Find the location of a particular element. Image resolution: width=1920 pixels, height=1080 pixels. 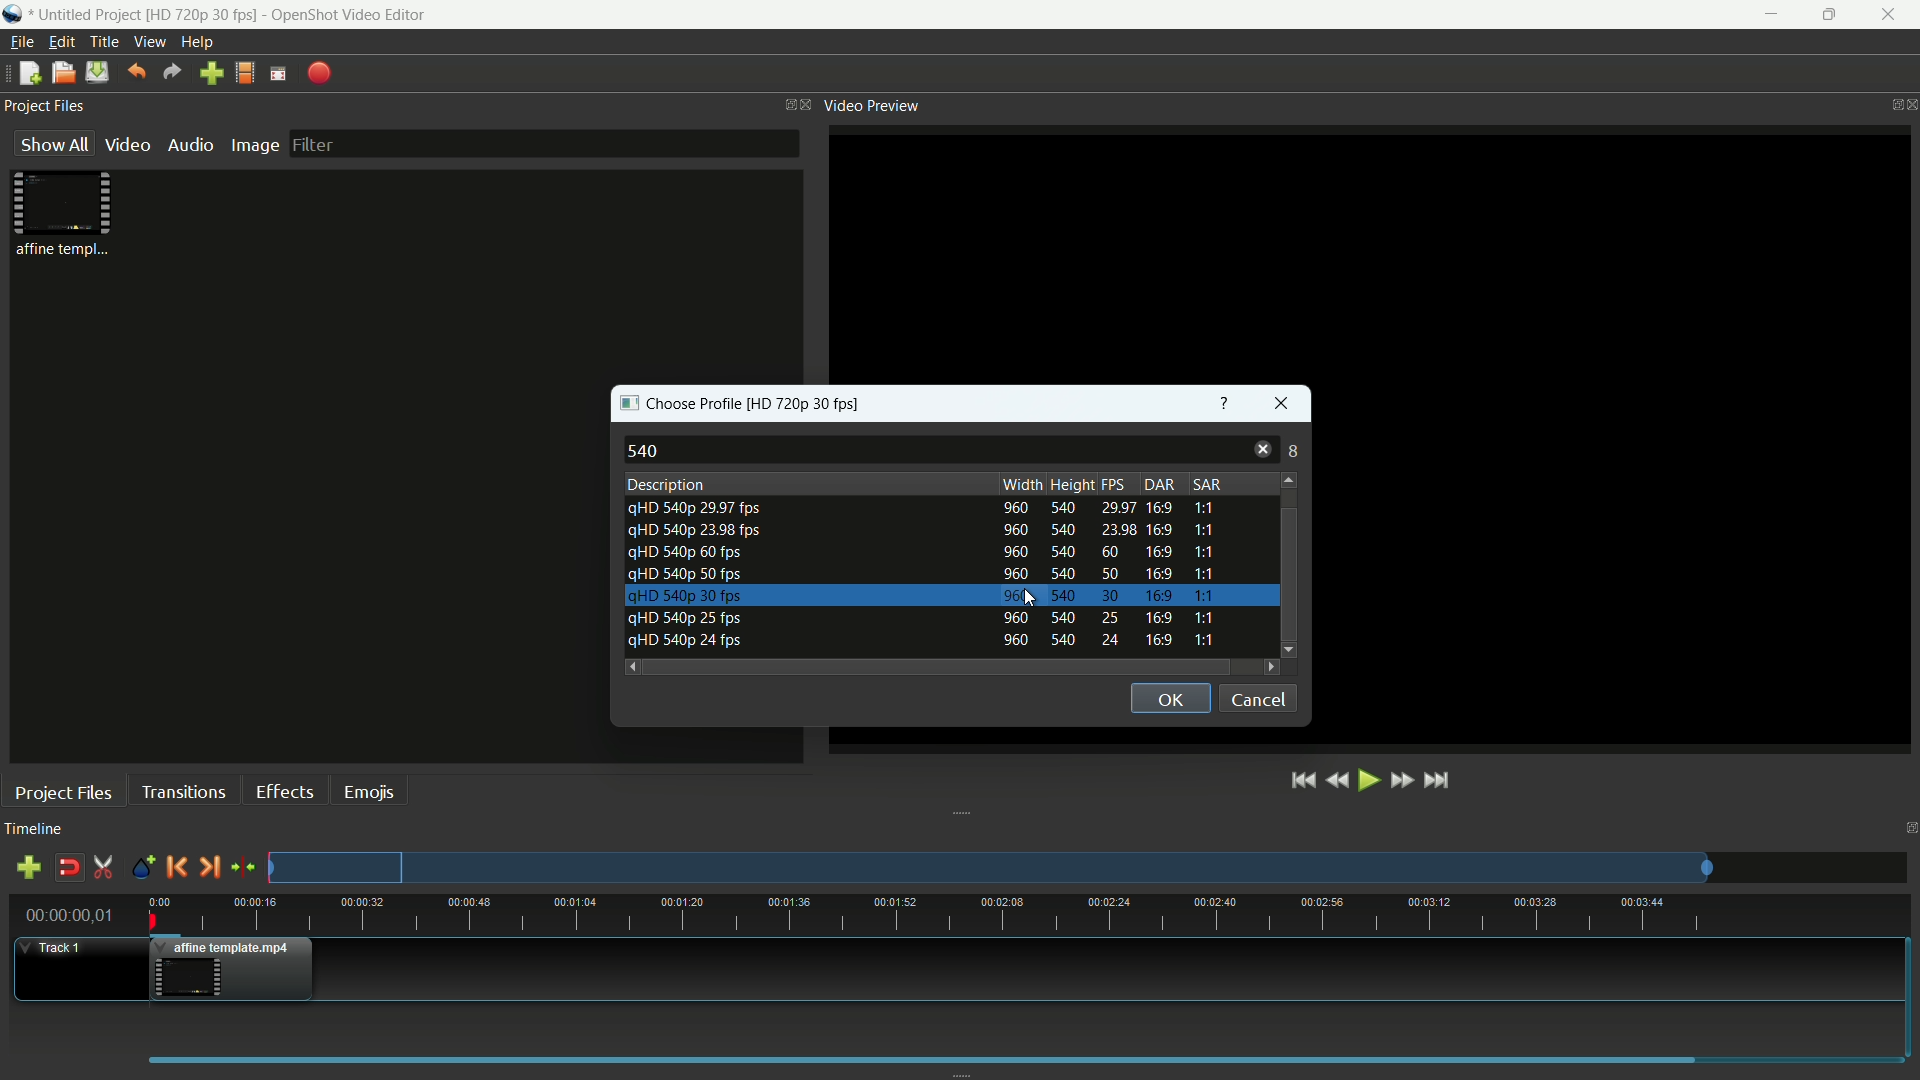

filter bar is located at coordinates (545, 144).